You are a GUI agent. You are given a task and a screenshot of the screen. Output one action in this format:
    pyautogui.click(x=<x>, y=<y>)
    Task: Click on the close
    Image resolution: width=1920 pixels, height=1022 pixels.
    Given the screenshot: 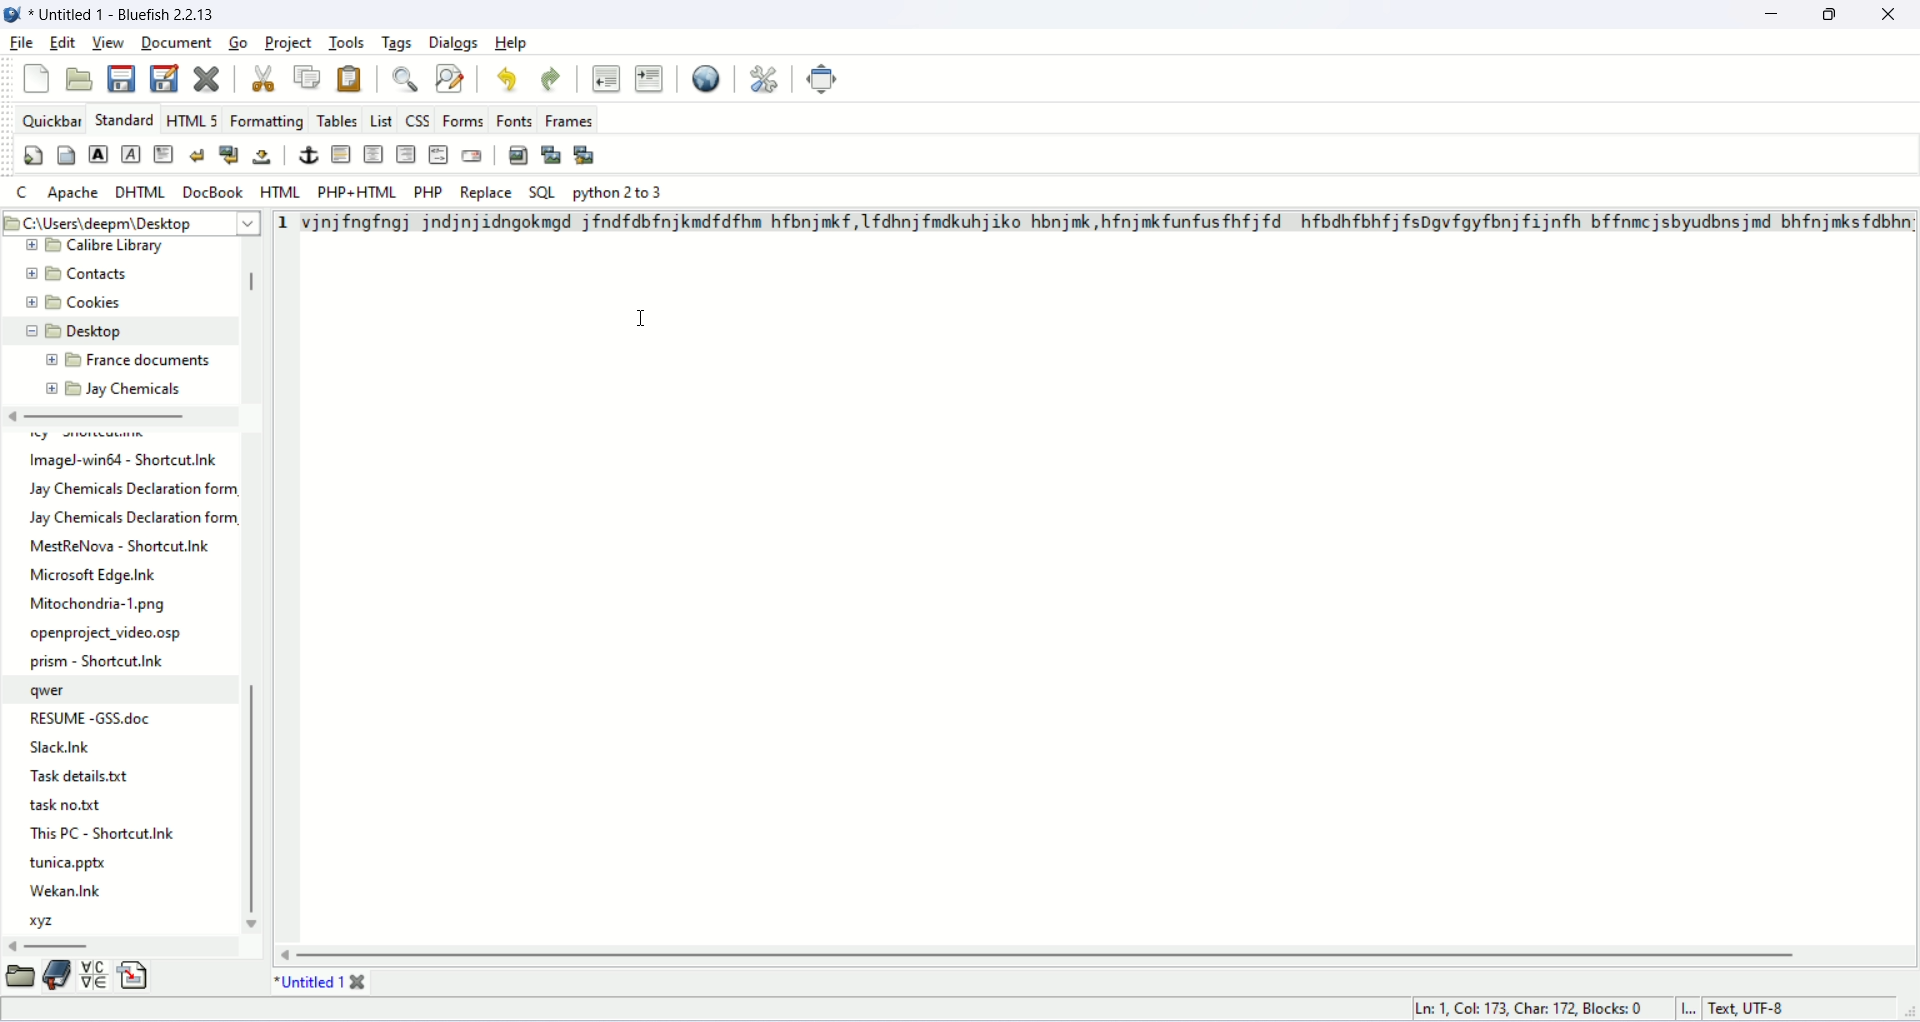 What is the action you would take?
    pyautogui.click(x=1888, y=14)
    